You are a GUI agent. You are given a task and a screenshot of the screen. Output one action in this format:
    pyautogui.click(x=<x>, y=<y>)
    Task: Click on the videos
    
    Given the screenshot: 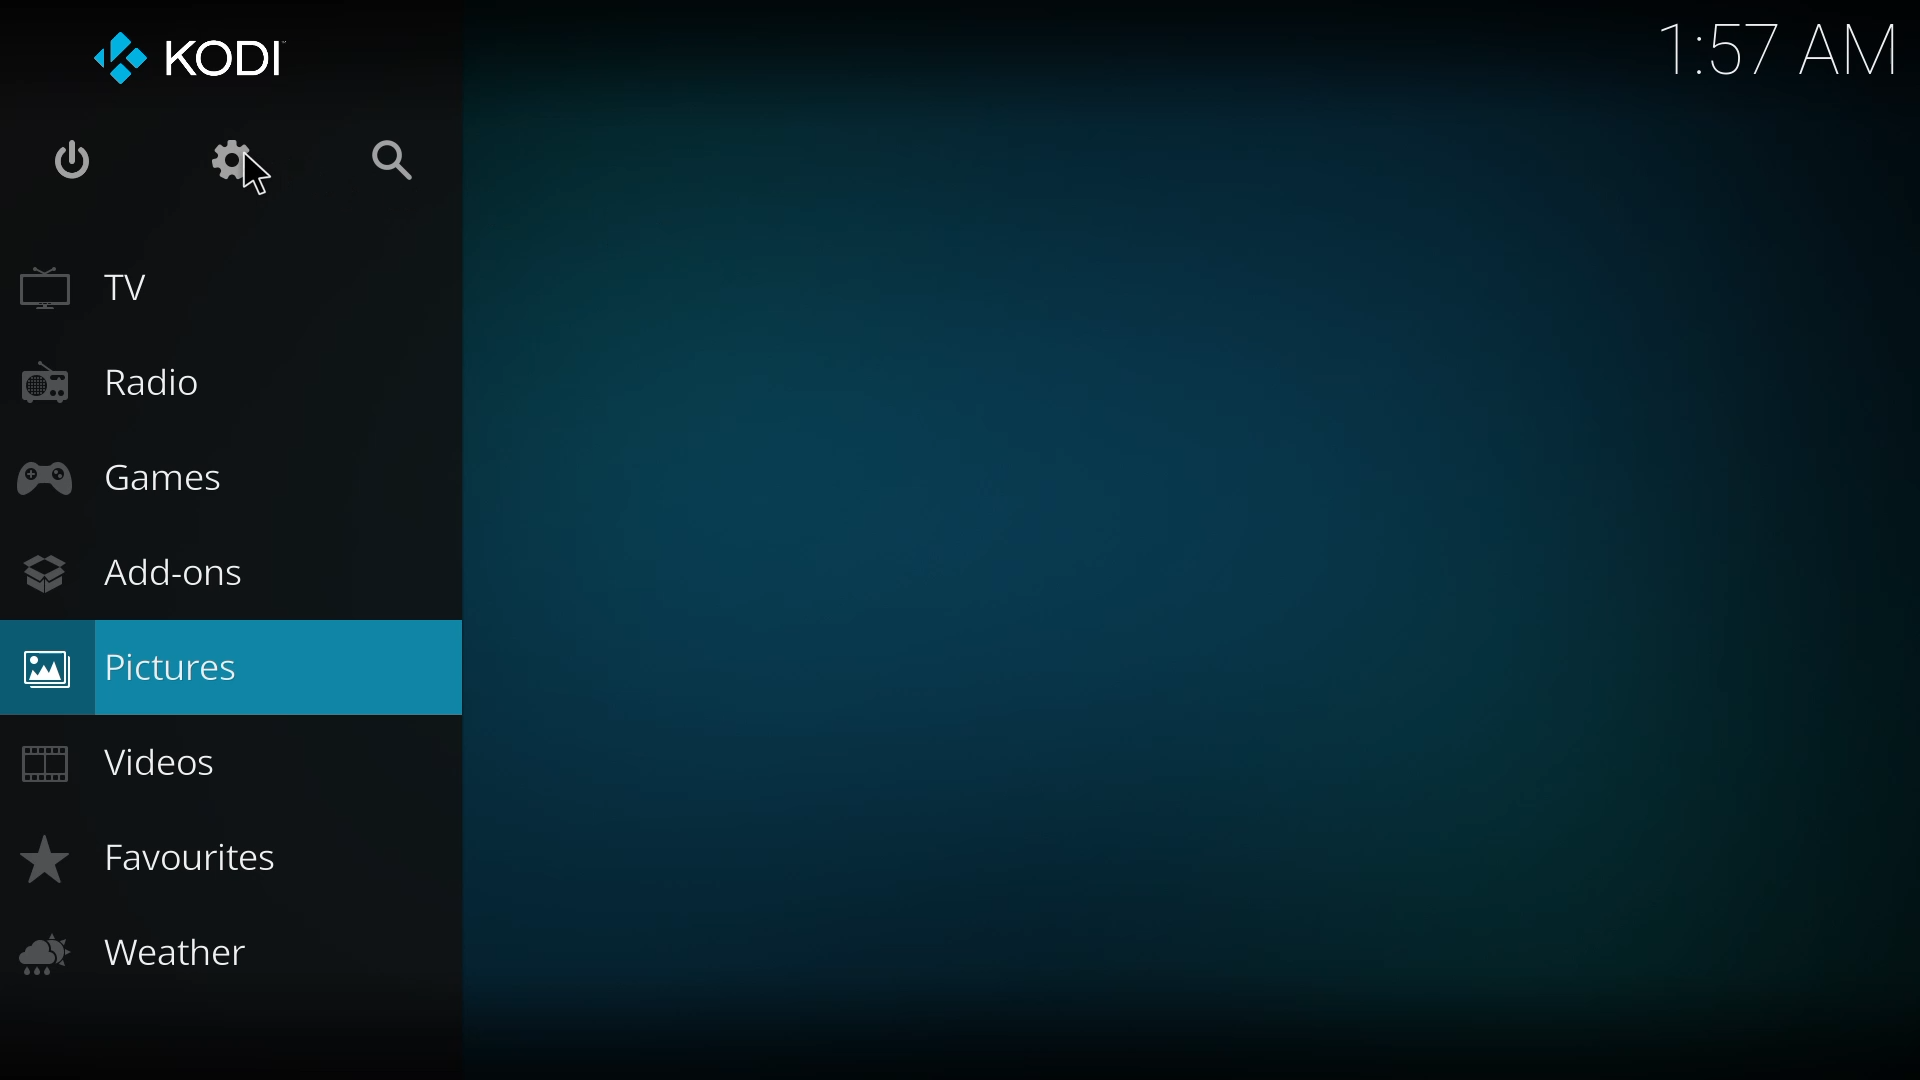 What is the action you would take?
    pyautogui.click(x=129, y=762)
    